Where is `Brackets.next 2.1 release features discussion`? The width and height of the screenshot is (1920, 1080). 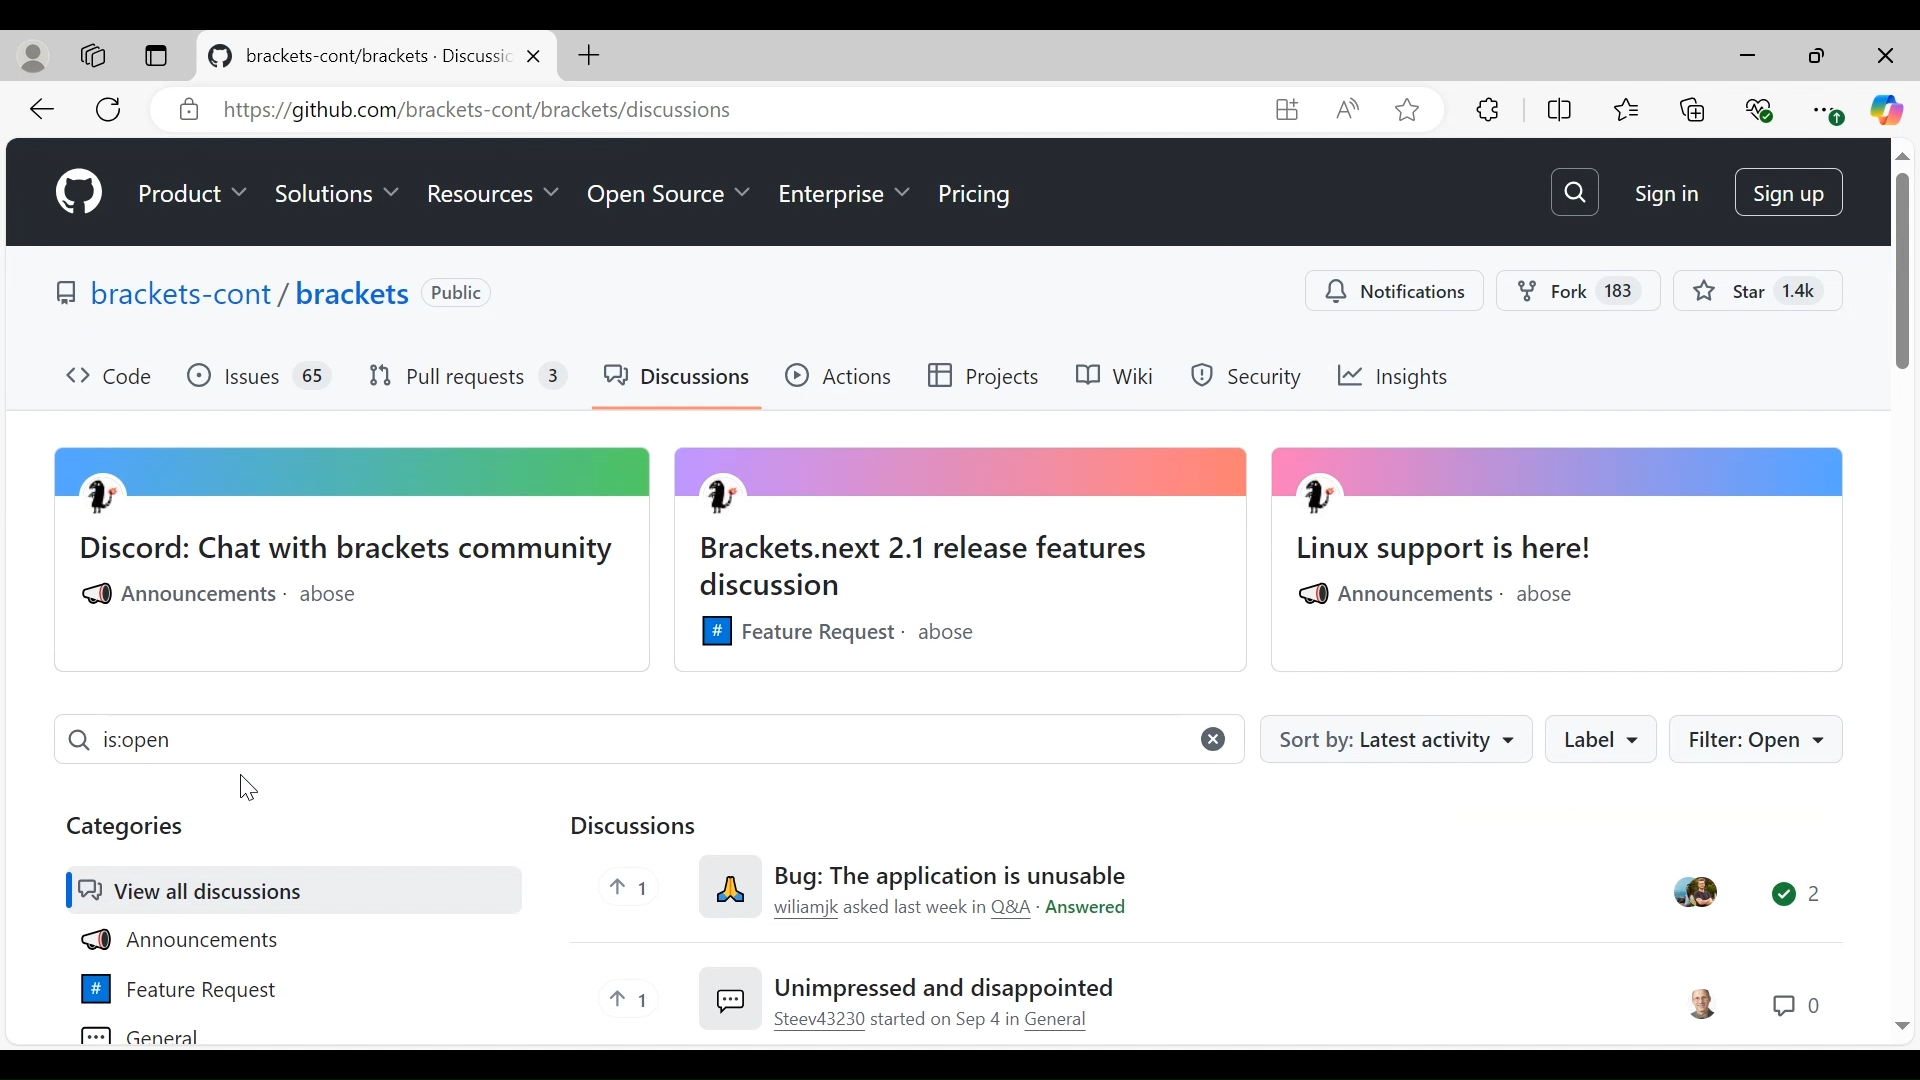
Brackets.next 2.1 release features discussion is located at coordinates (960, 567).